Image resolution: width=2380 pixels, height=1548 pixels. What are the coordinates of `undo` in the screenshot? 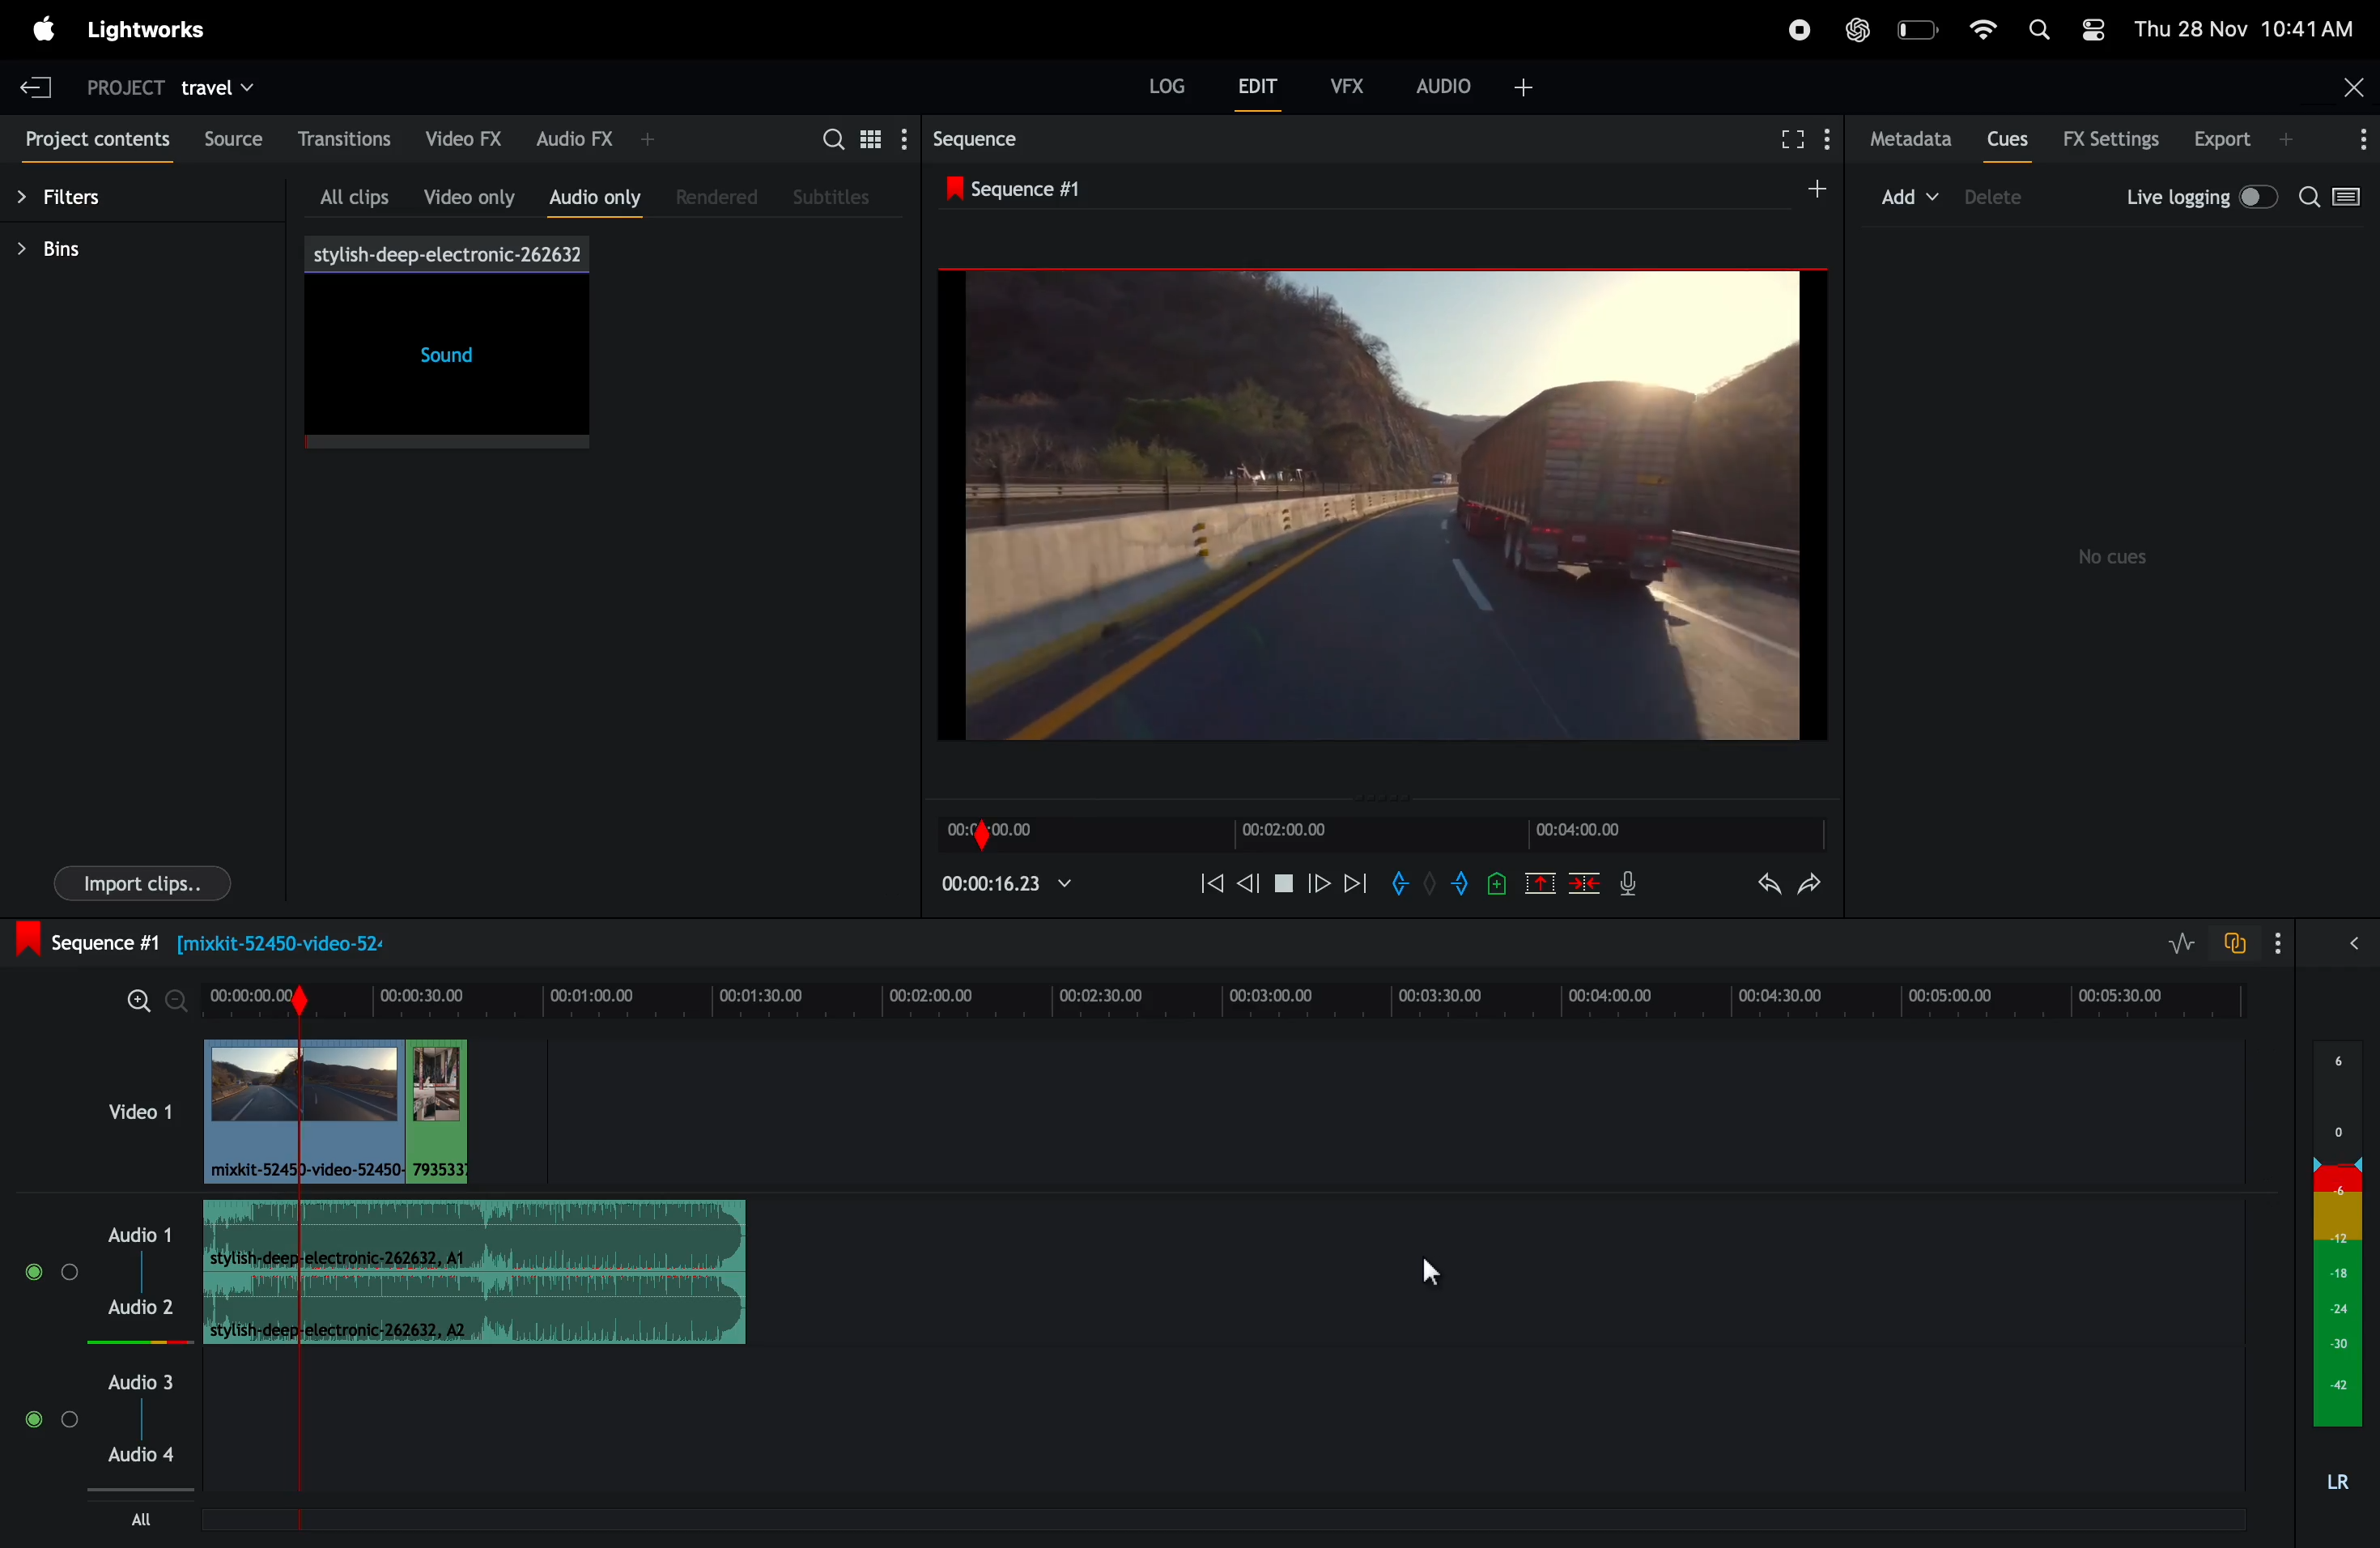 It's located at (1754, 885).